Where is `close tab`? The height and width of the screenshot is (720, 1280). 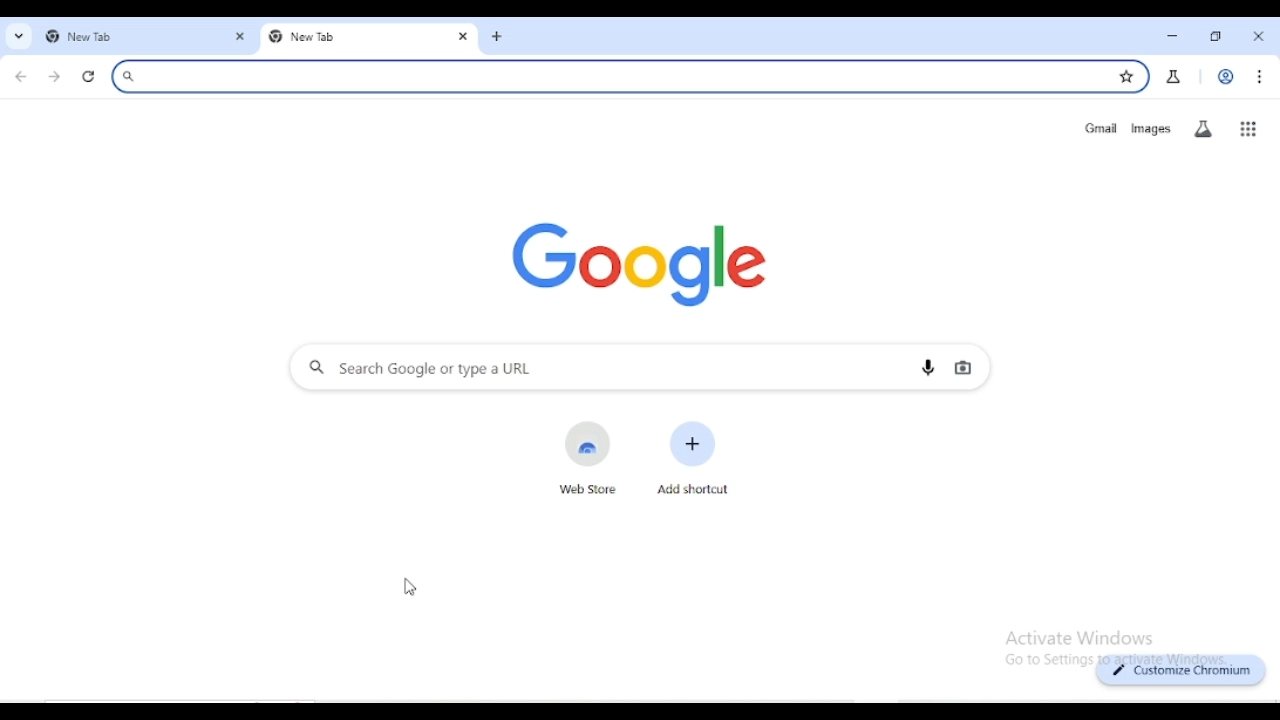 close tab is located at coordinates (464, 37).